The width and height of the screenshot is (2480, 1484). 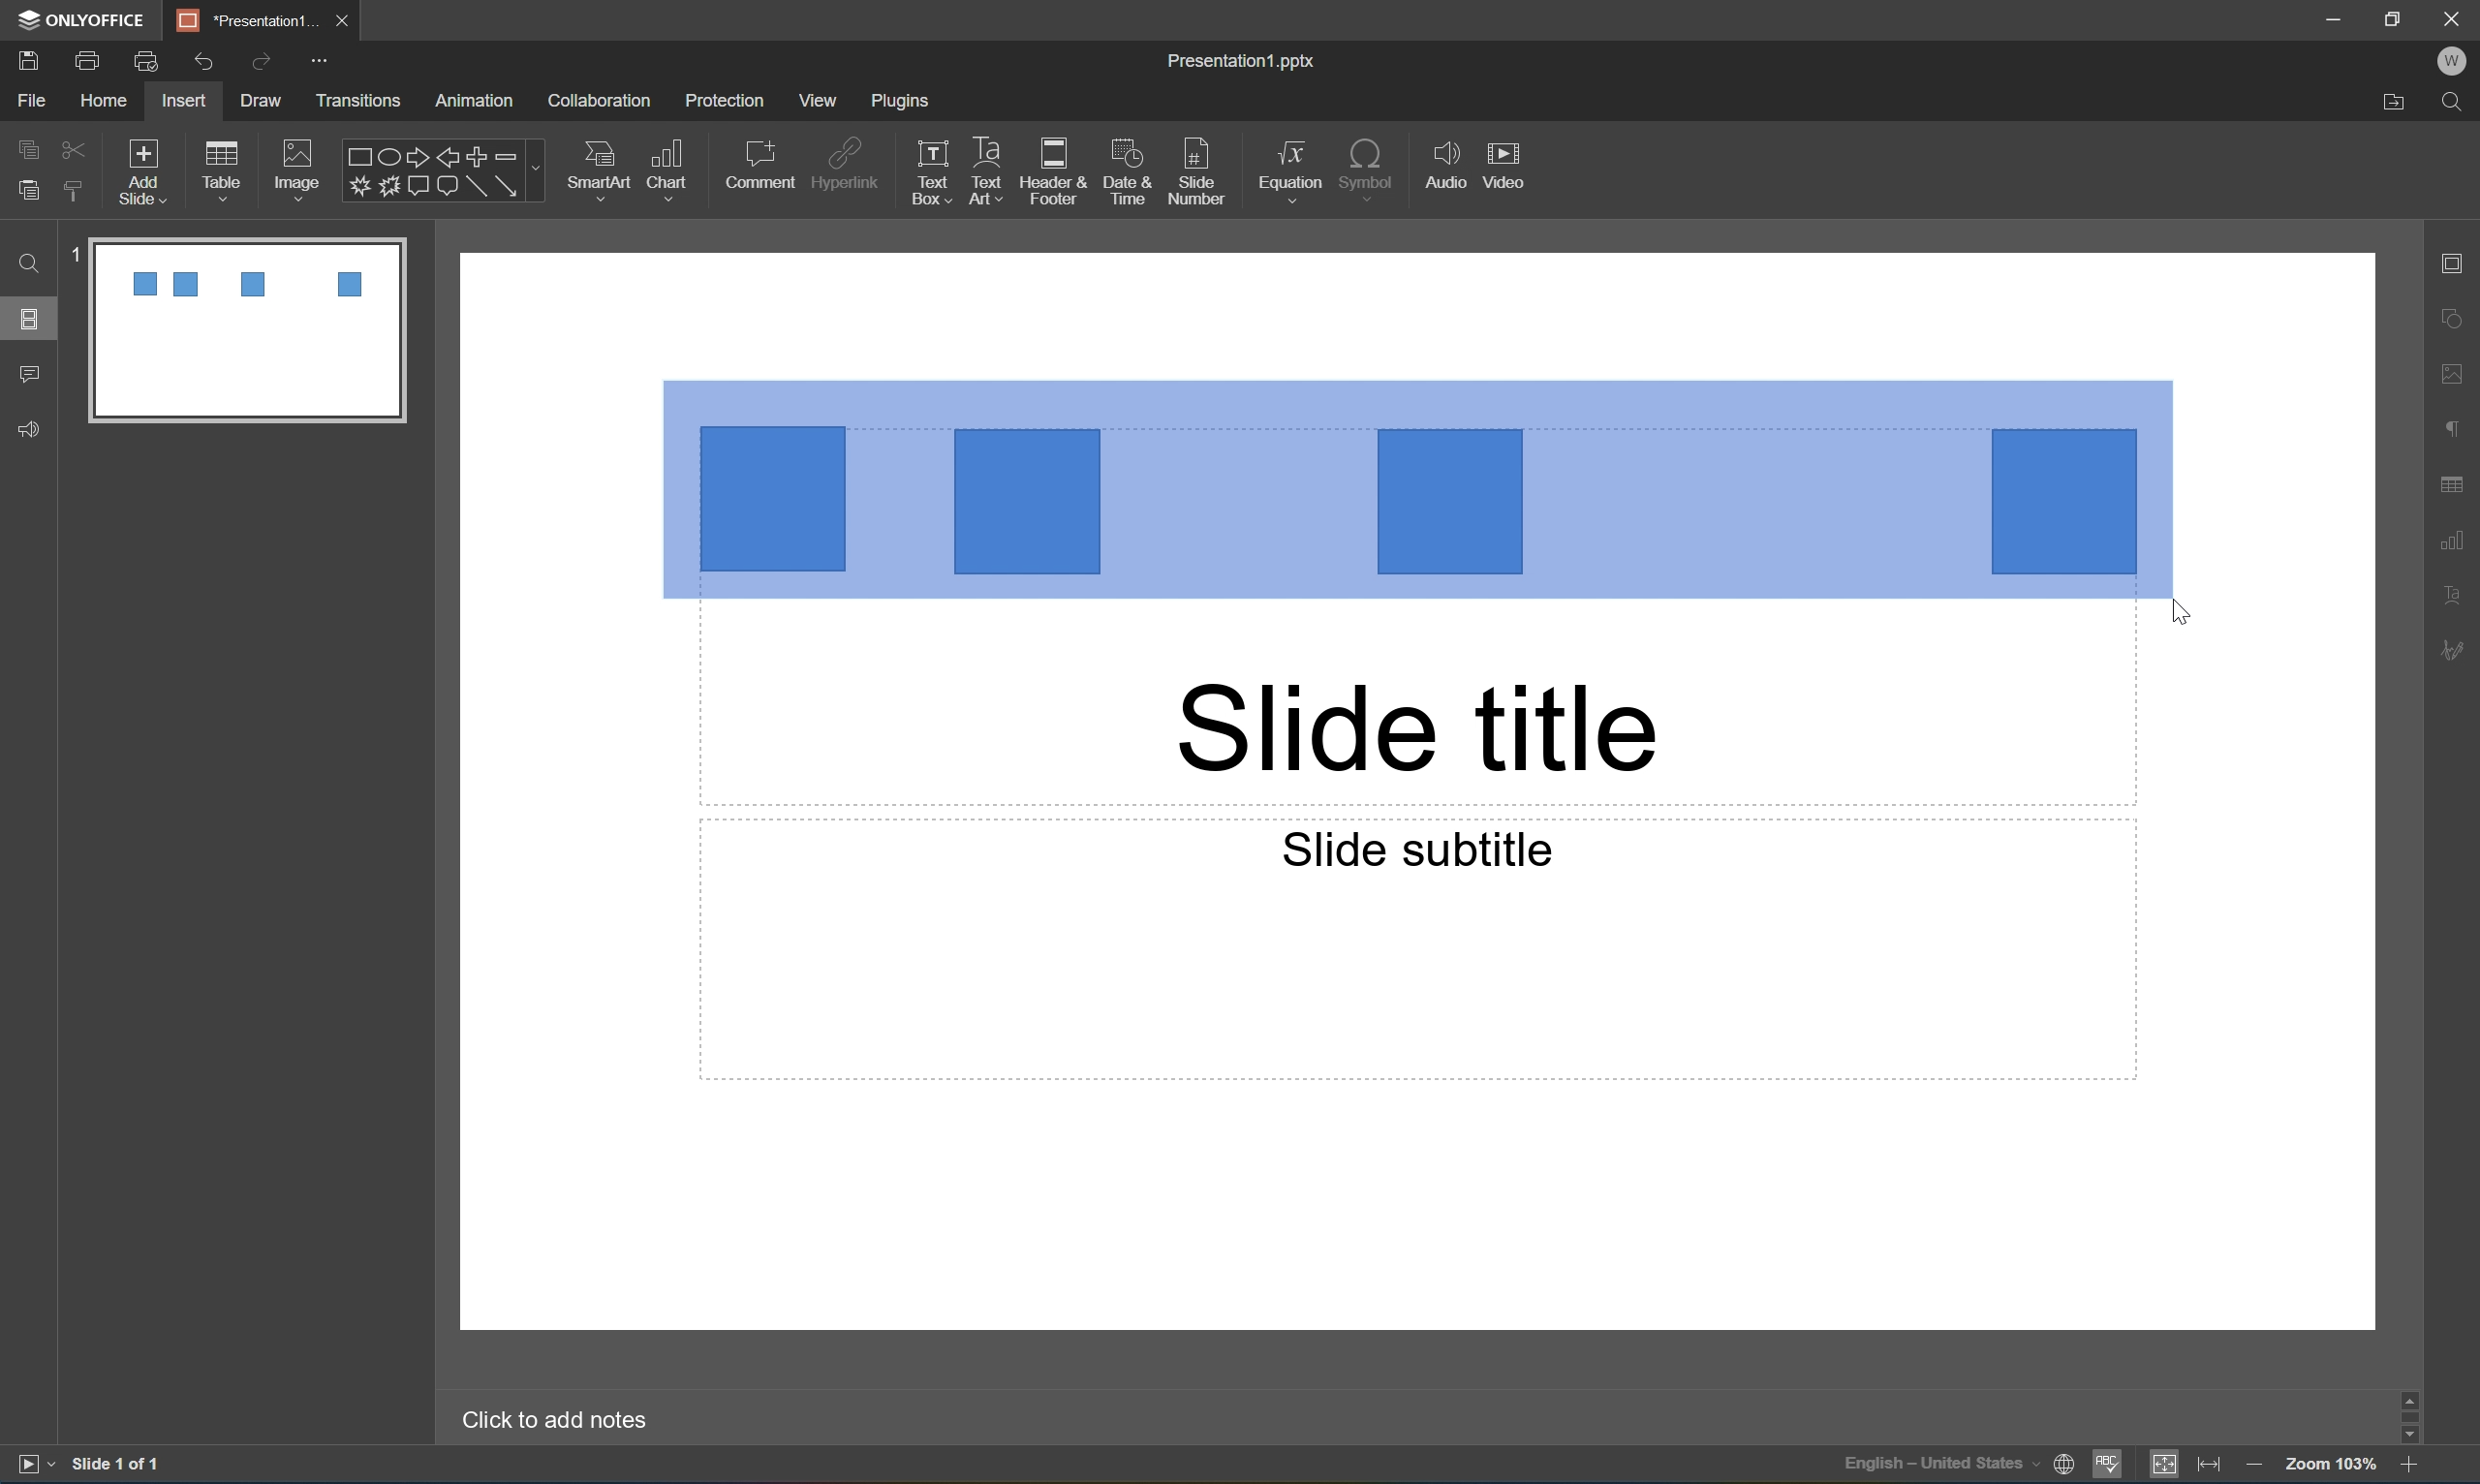 What do you see at coordinates (2461, 537) in the screenshot?
I see `chart settings` at bounding box center [2461, 537].